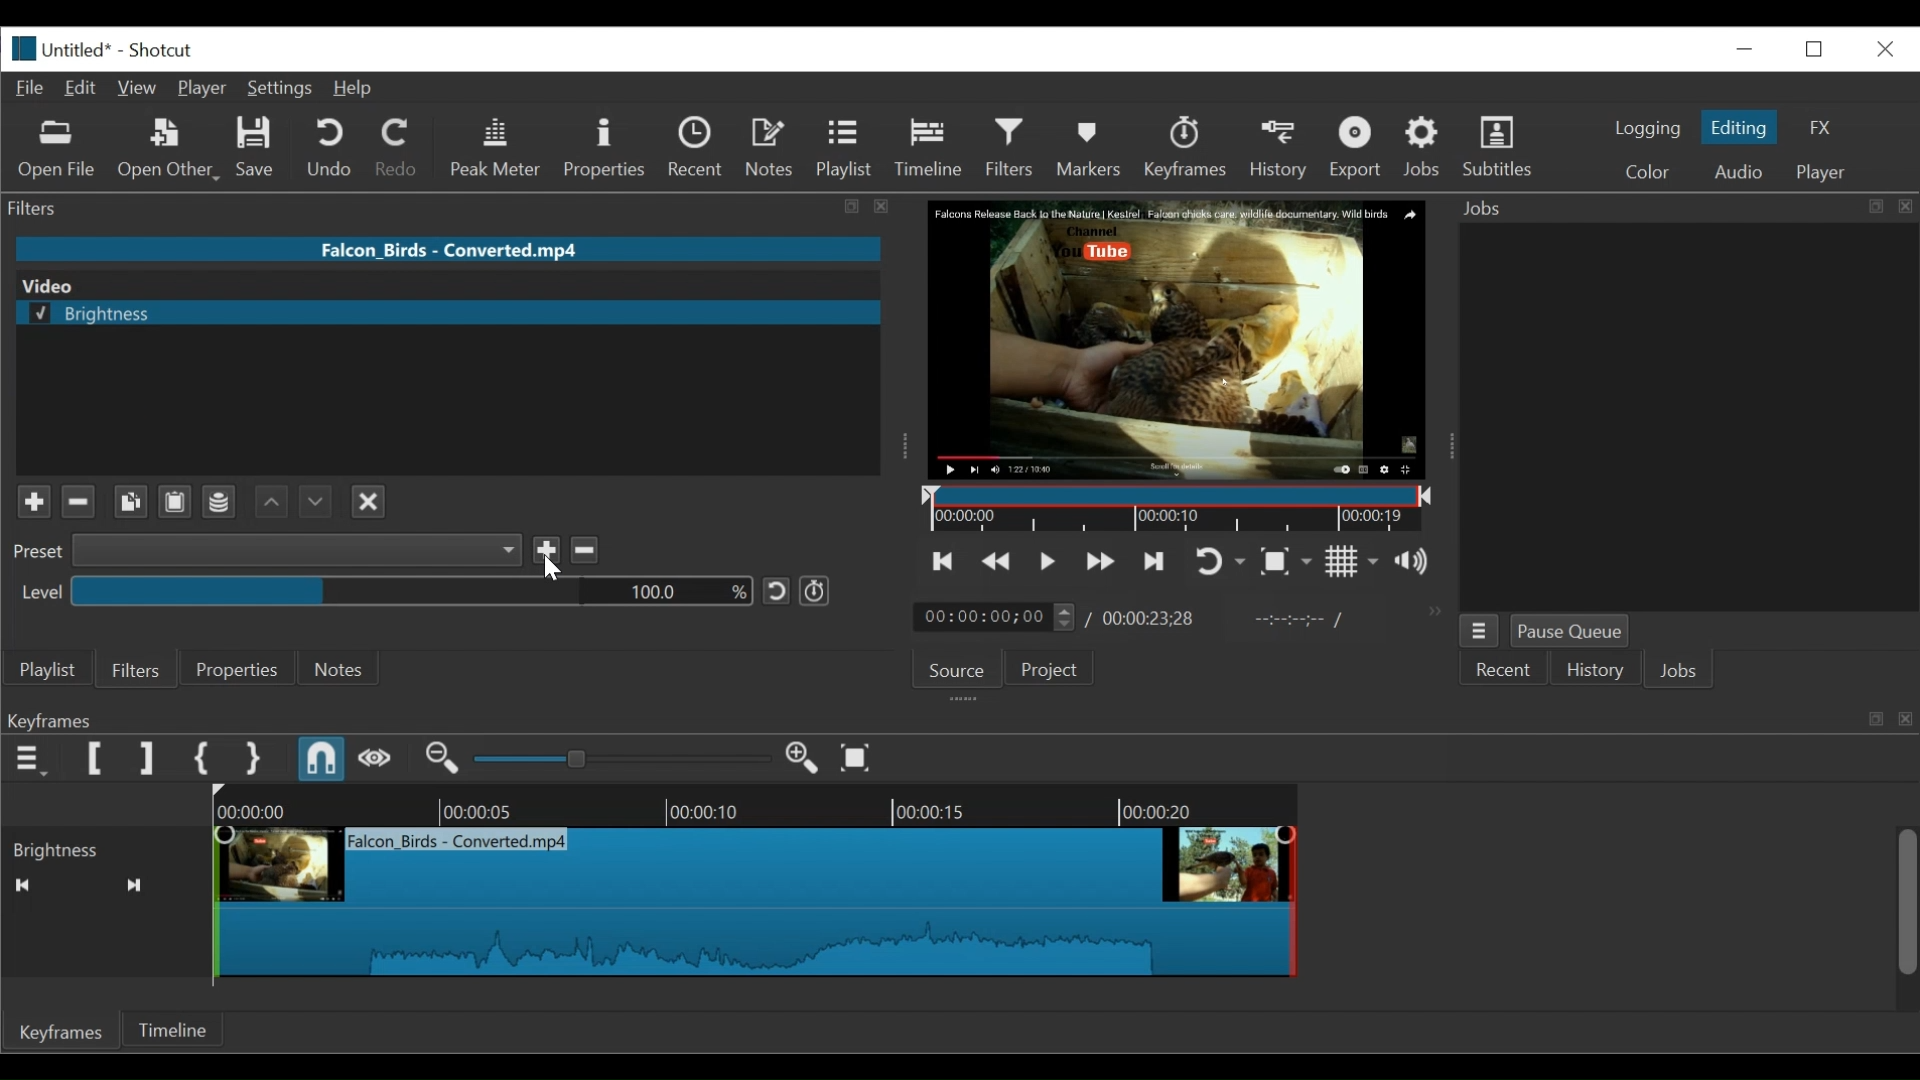  What do you see at coordinates (548, 552) in the screenshot?
I see `Save ` at bounding box center [548, 552].